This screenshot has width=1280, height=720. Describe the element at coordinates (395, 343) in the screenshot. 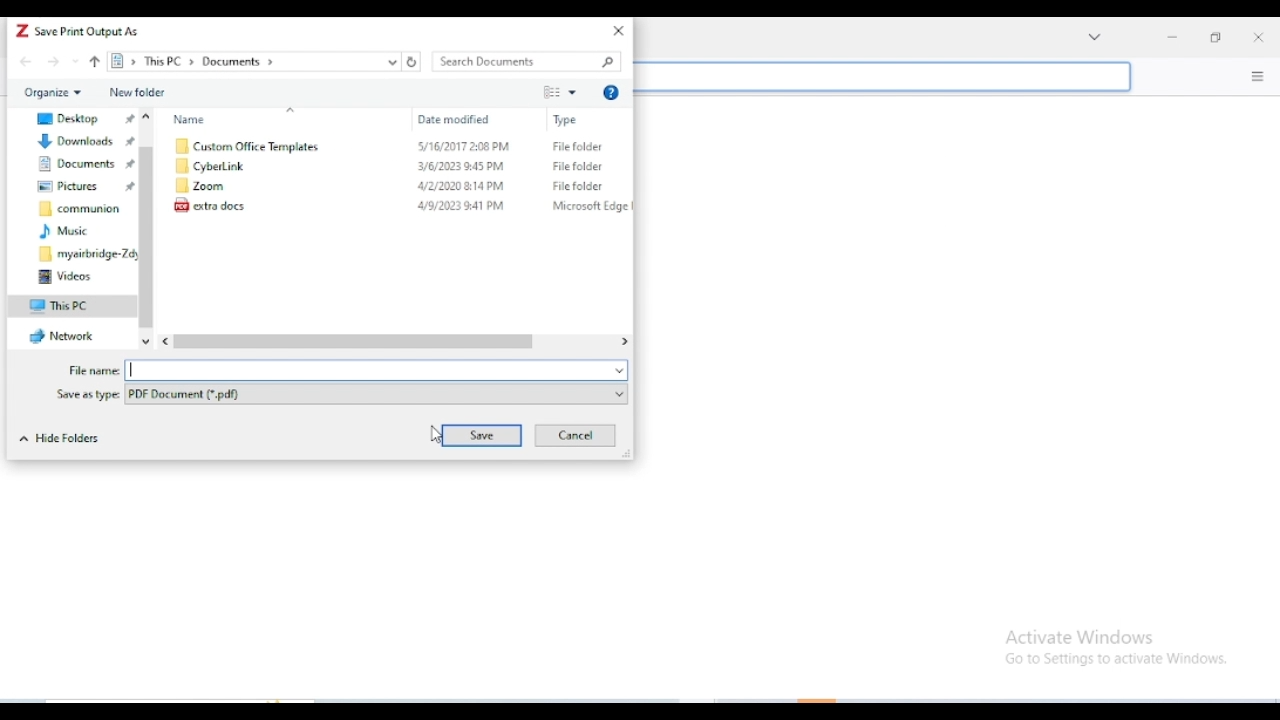

I see `horizontal scroll bar` at that location.